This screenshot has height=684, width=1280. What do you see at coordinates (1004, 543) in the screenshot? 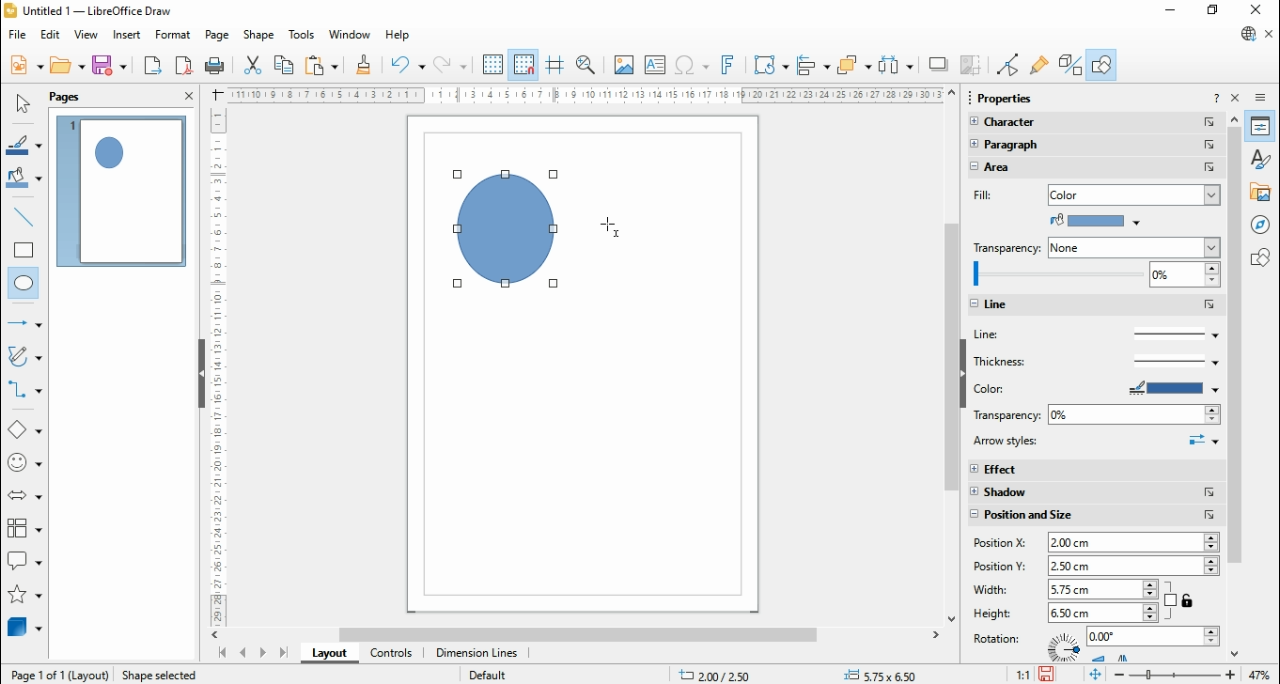
I see `position X` at bounding box center [1004, 543].